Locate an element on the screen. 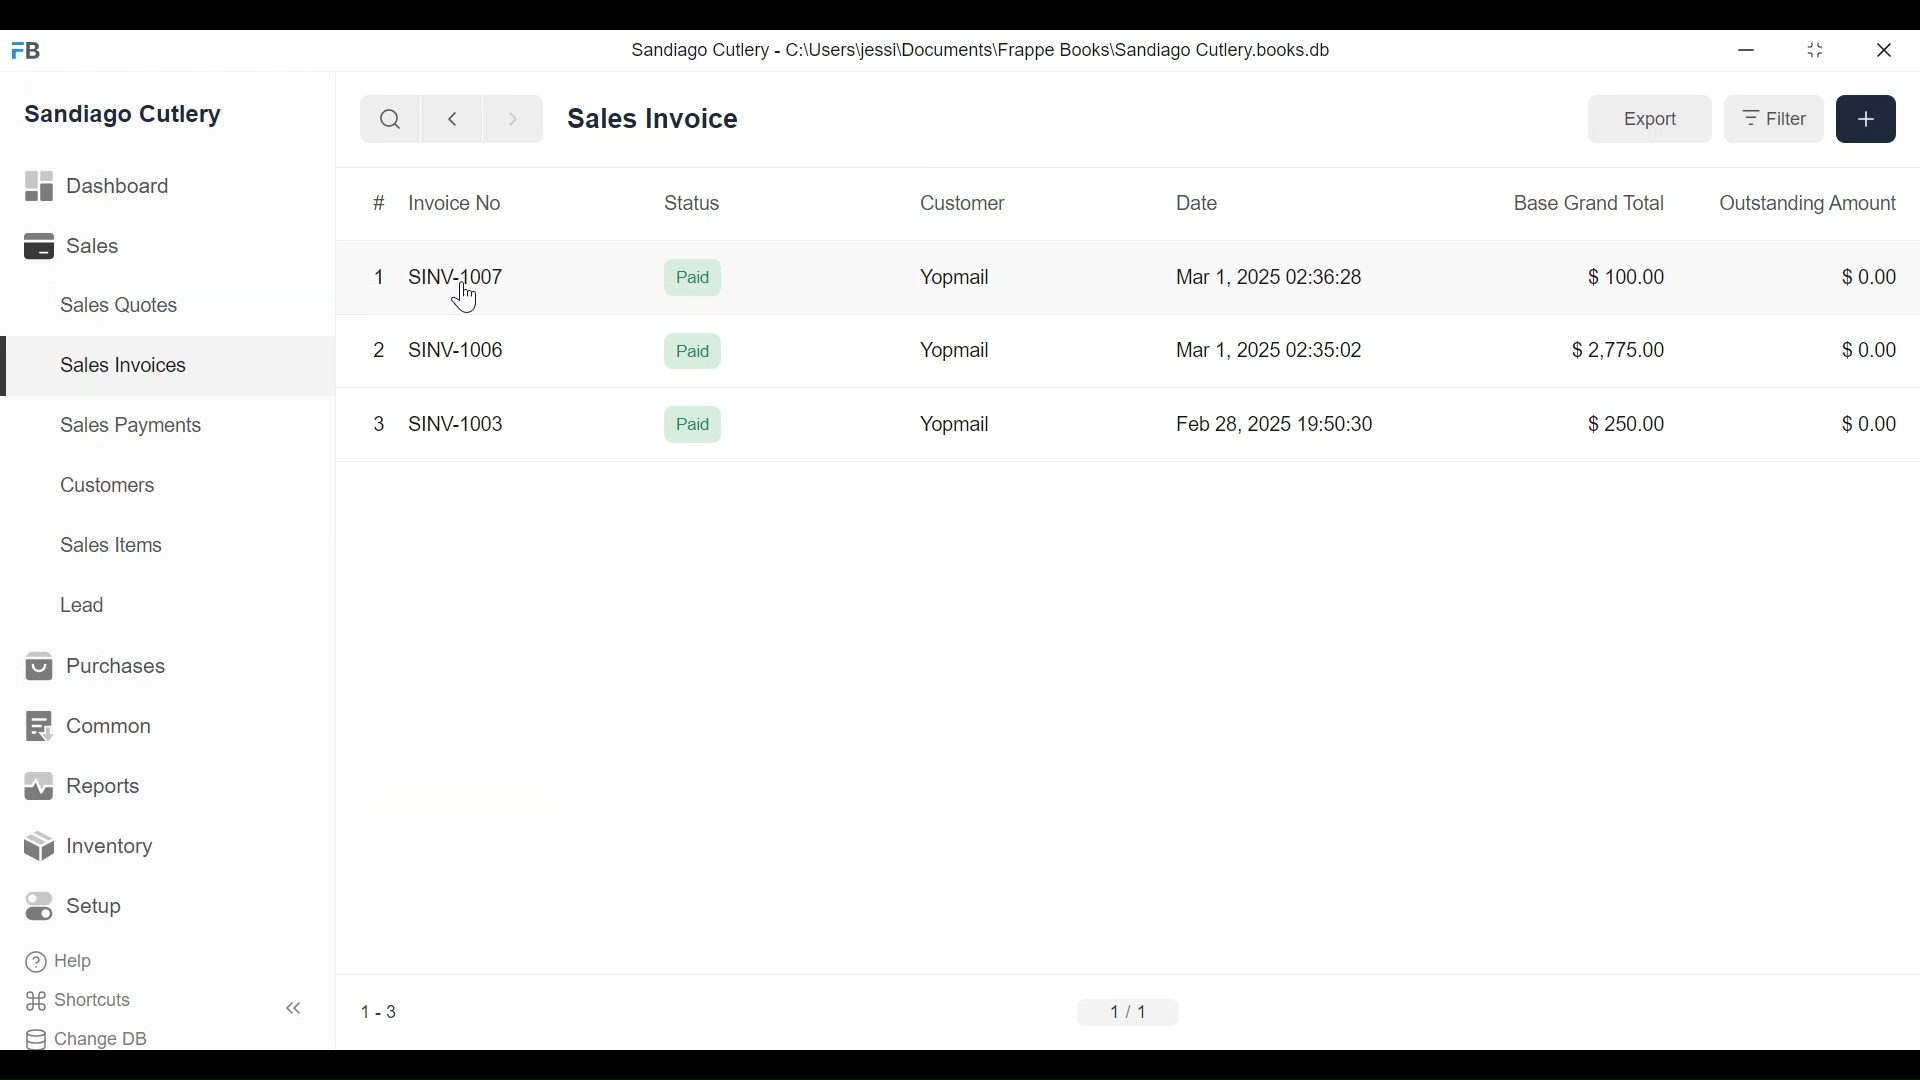 The width and height of the screenshot is (1920, 1080). 3 is located at coordinates (378, 424).